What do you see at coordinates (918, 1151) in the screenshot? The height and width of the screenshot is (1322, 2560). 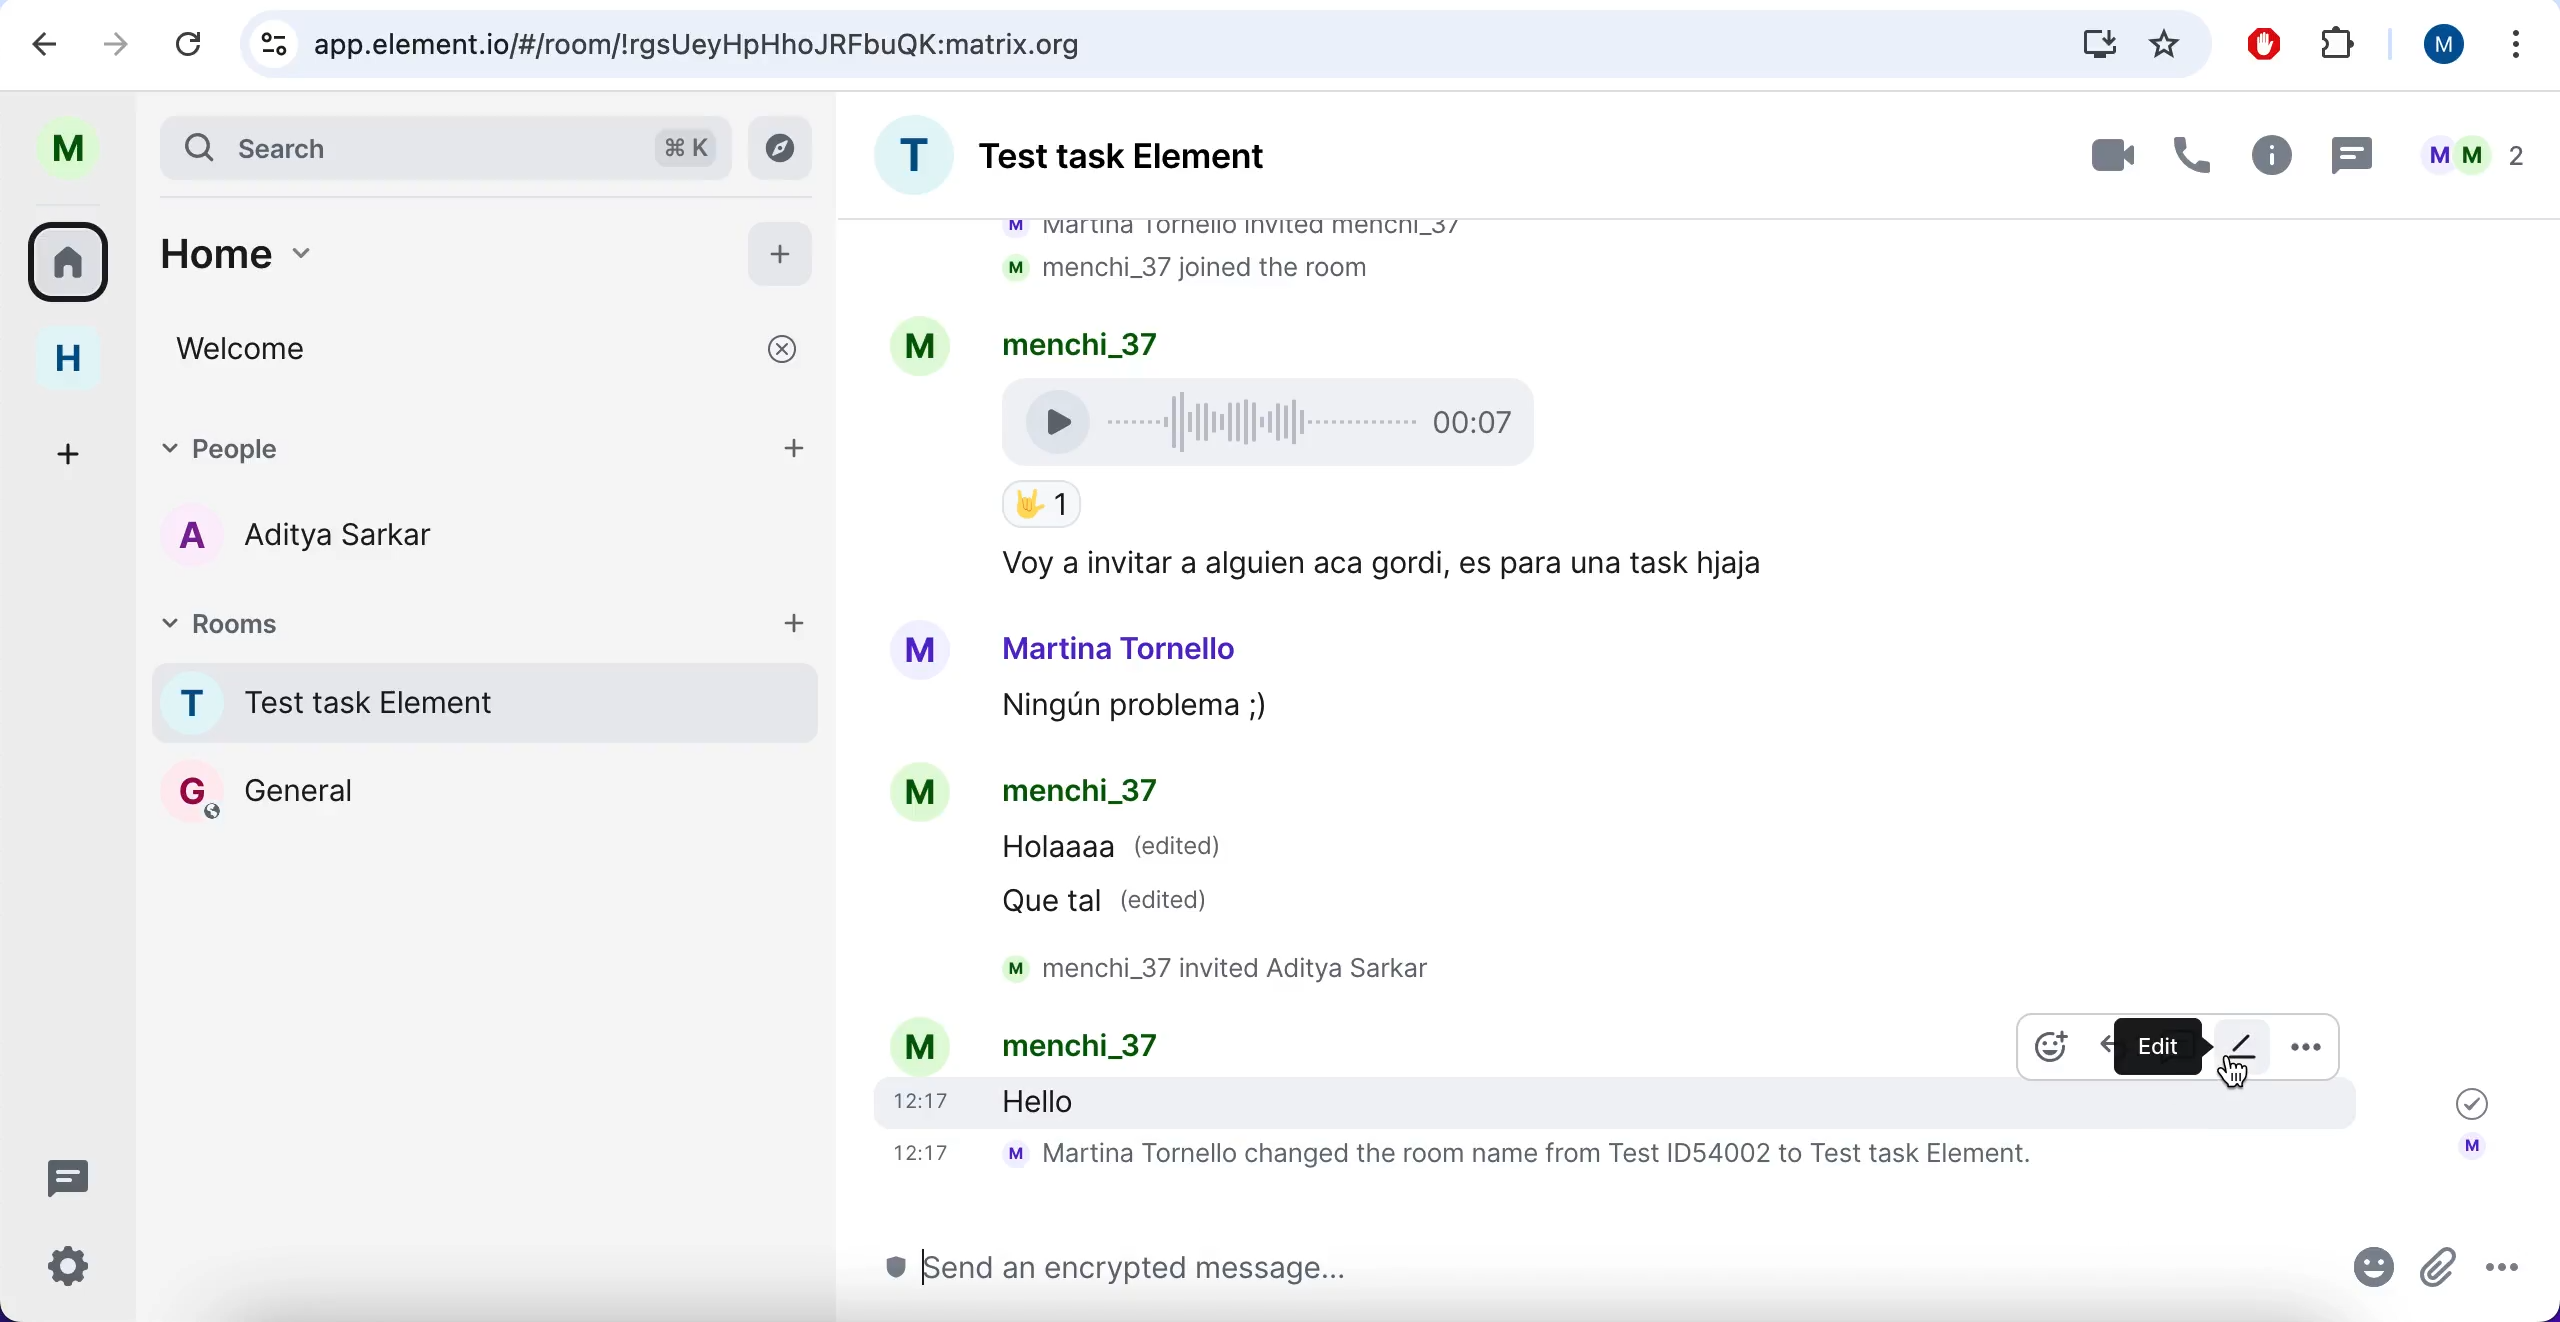 I see `time` at bounding box center [918, 1151].